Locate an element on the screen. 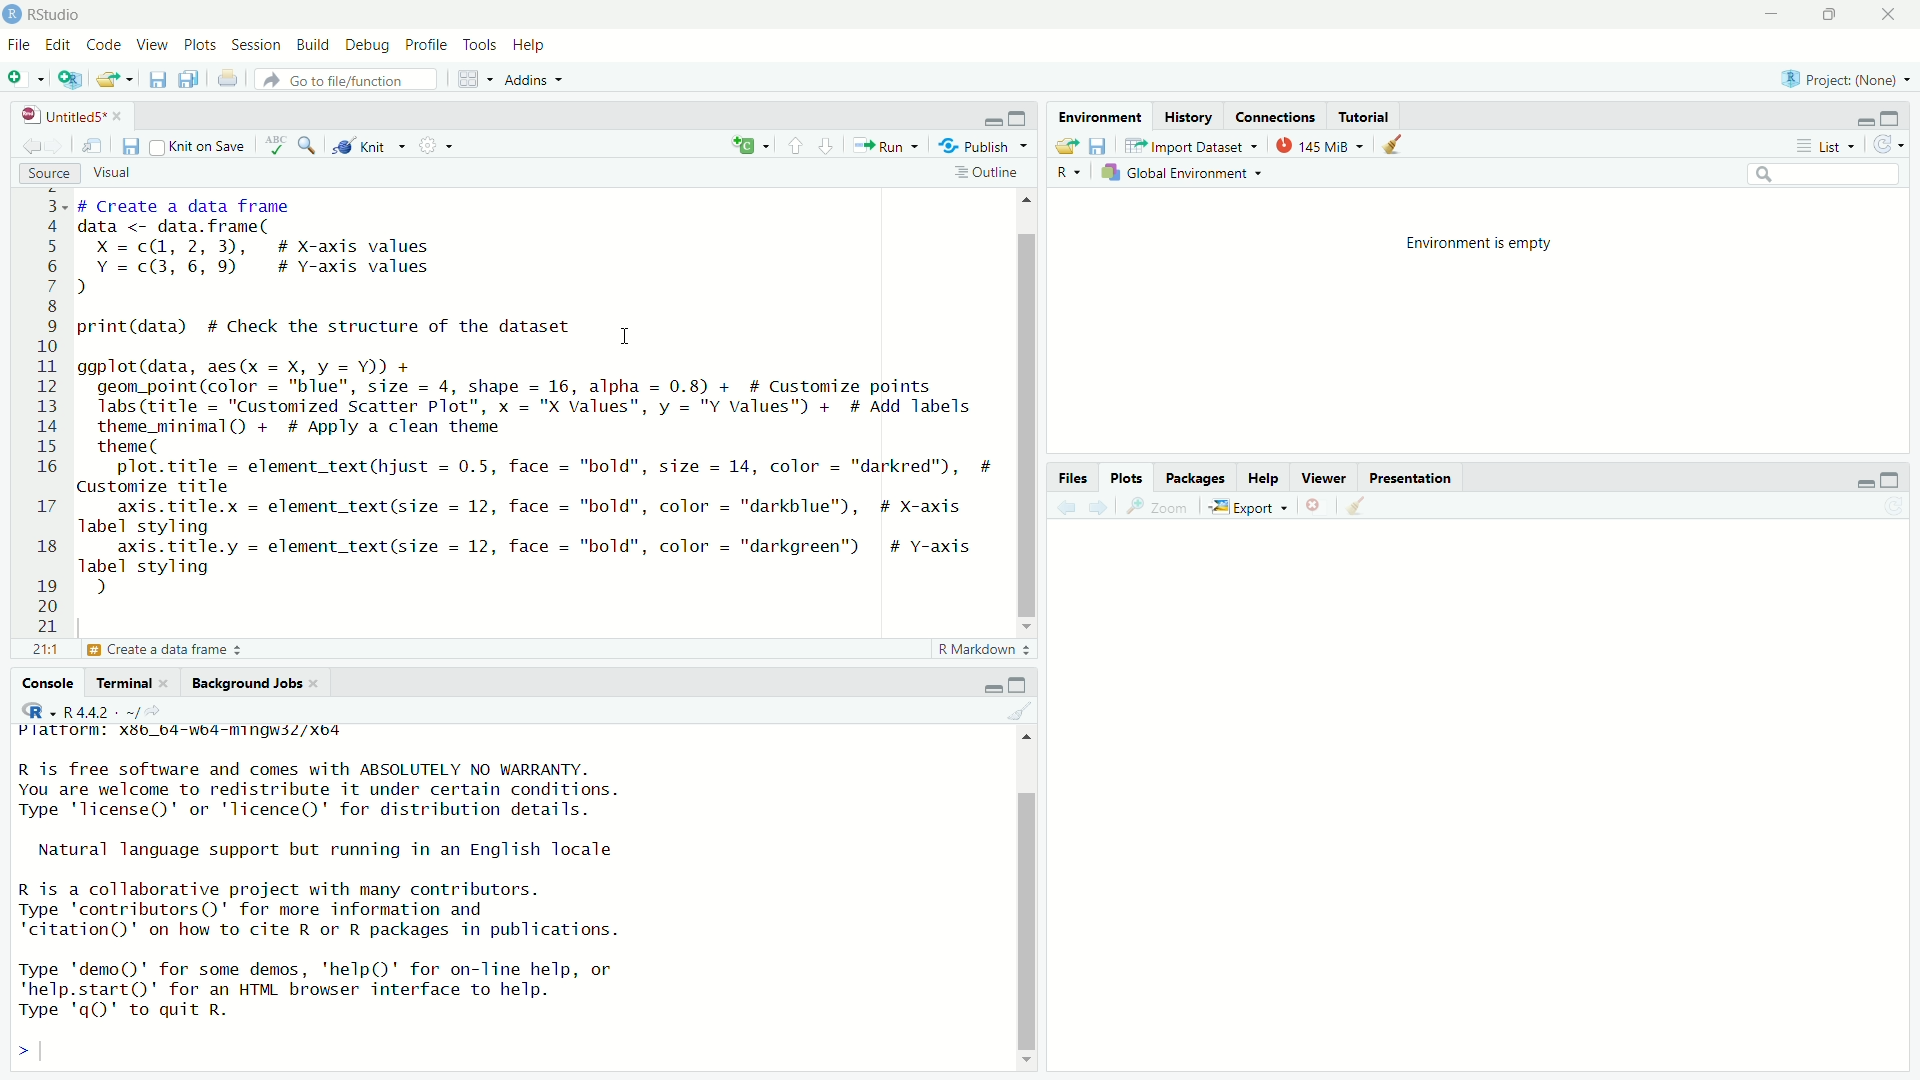 This screenshot has height=1080, width=1920. Maximize is located at coordinates (1890, 118).